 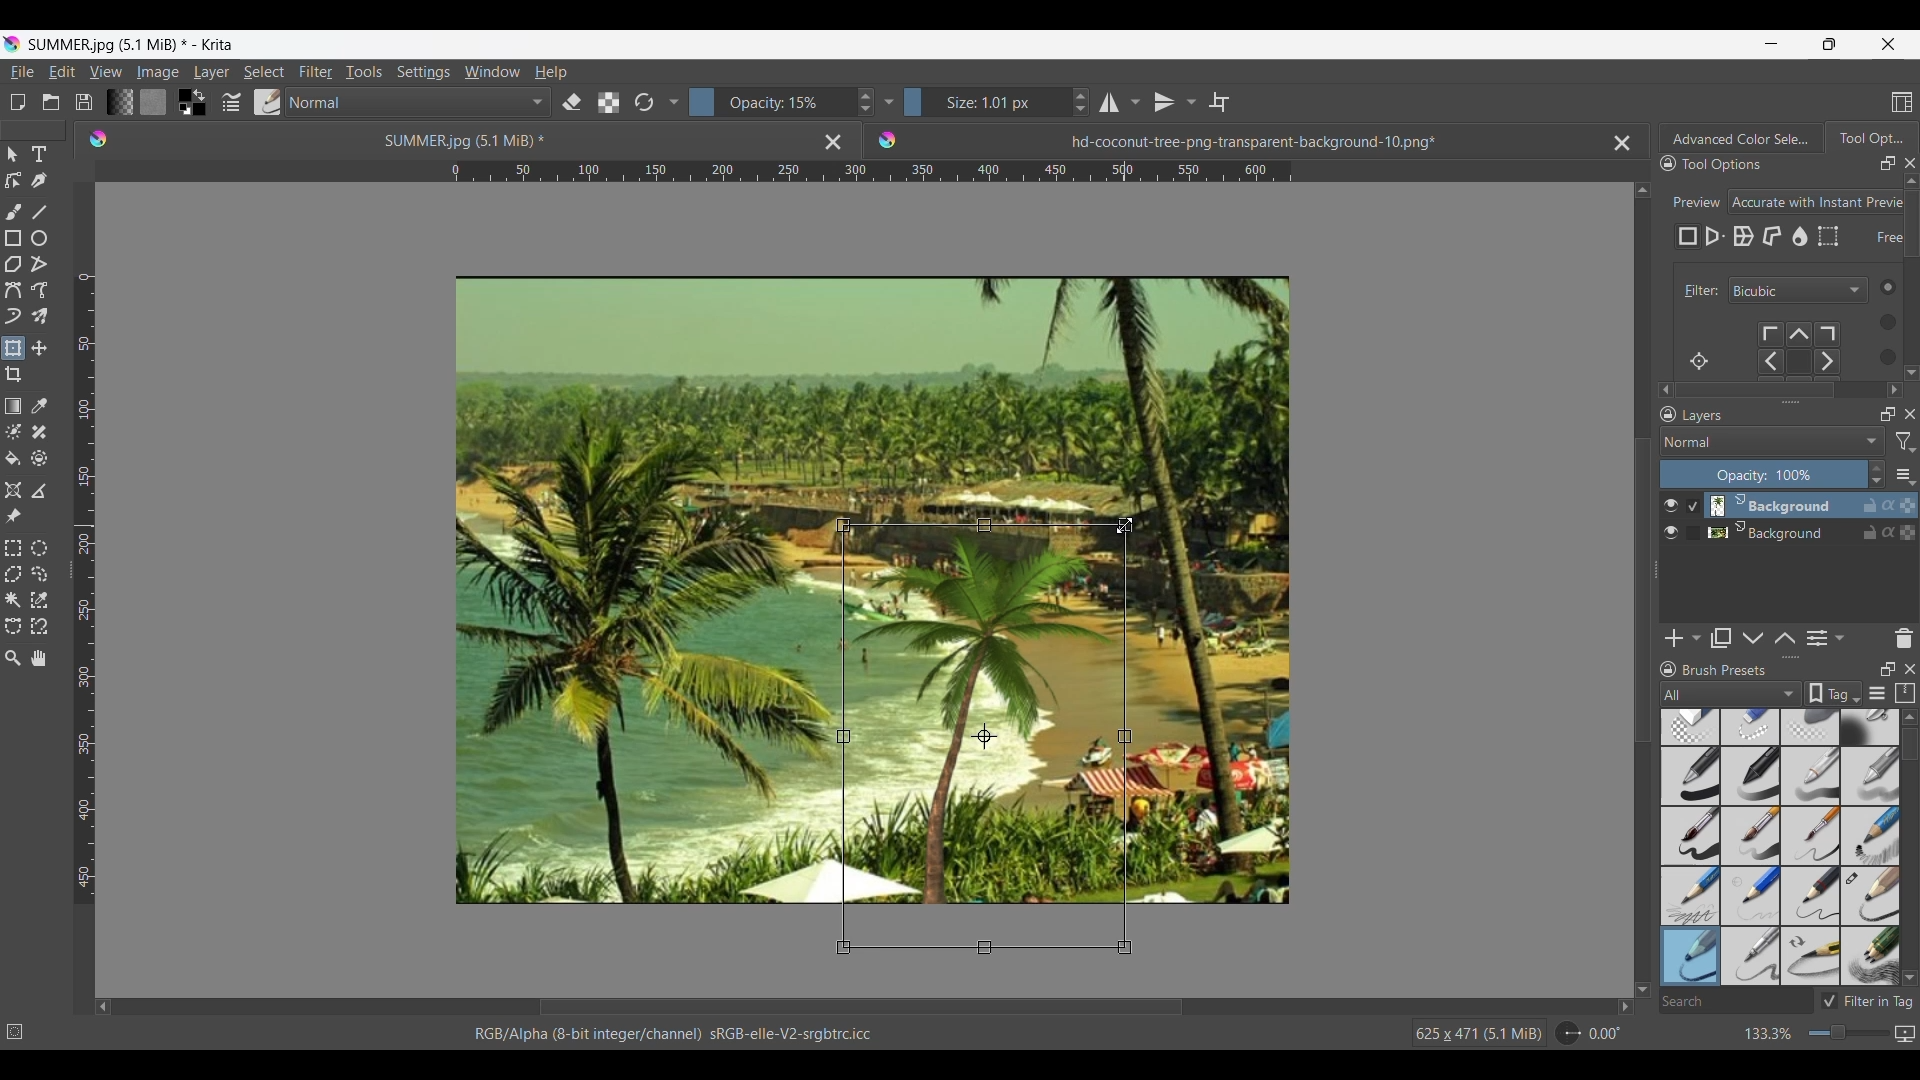 What do you see at coordinates (1164, 102) in the screenshot?
I see `Vertical flip options` at bounding box center [1164, 102].